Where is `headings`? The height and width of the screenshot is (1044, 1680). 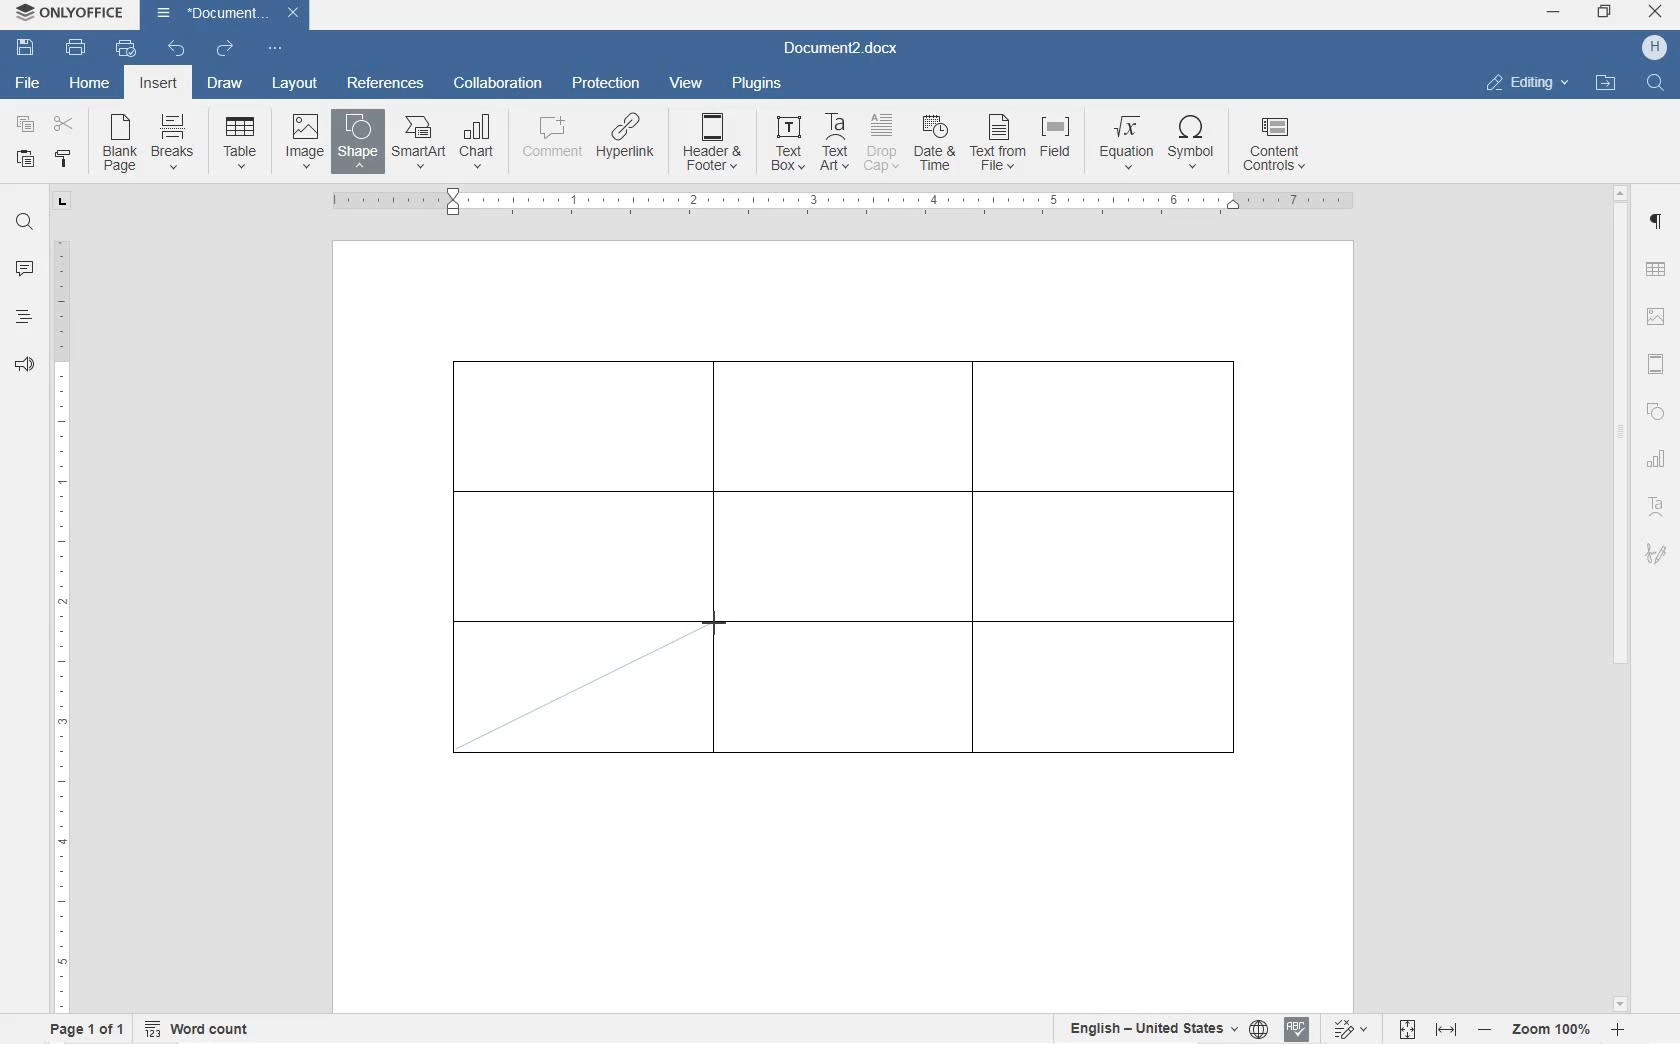
headings is located at coordinates (24, 317).